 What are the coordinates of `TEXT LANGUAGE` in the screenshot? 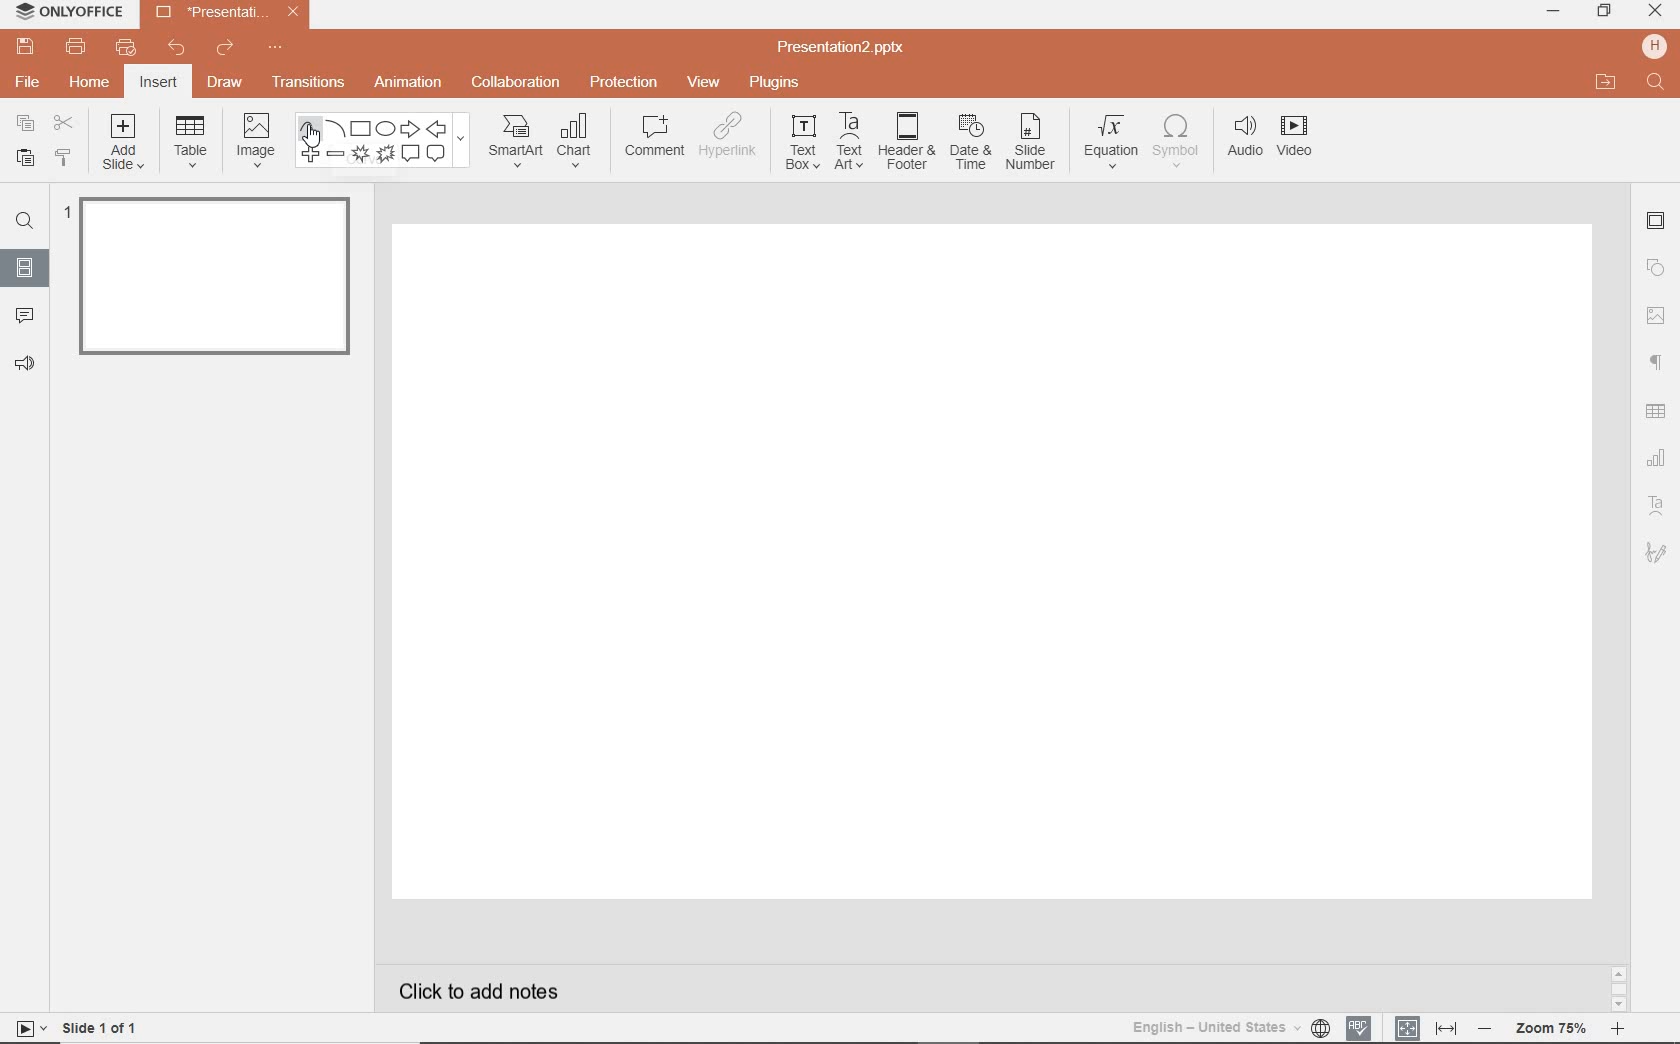 It's located at (1230, 1025).